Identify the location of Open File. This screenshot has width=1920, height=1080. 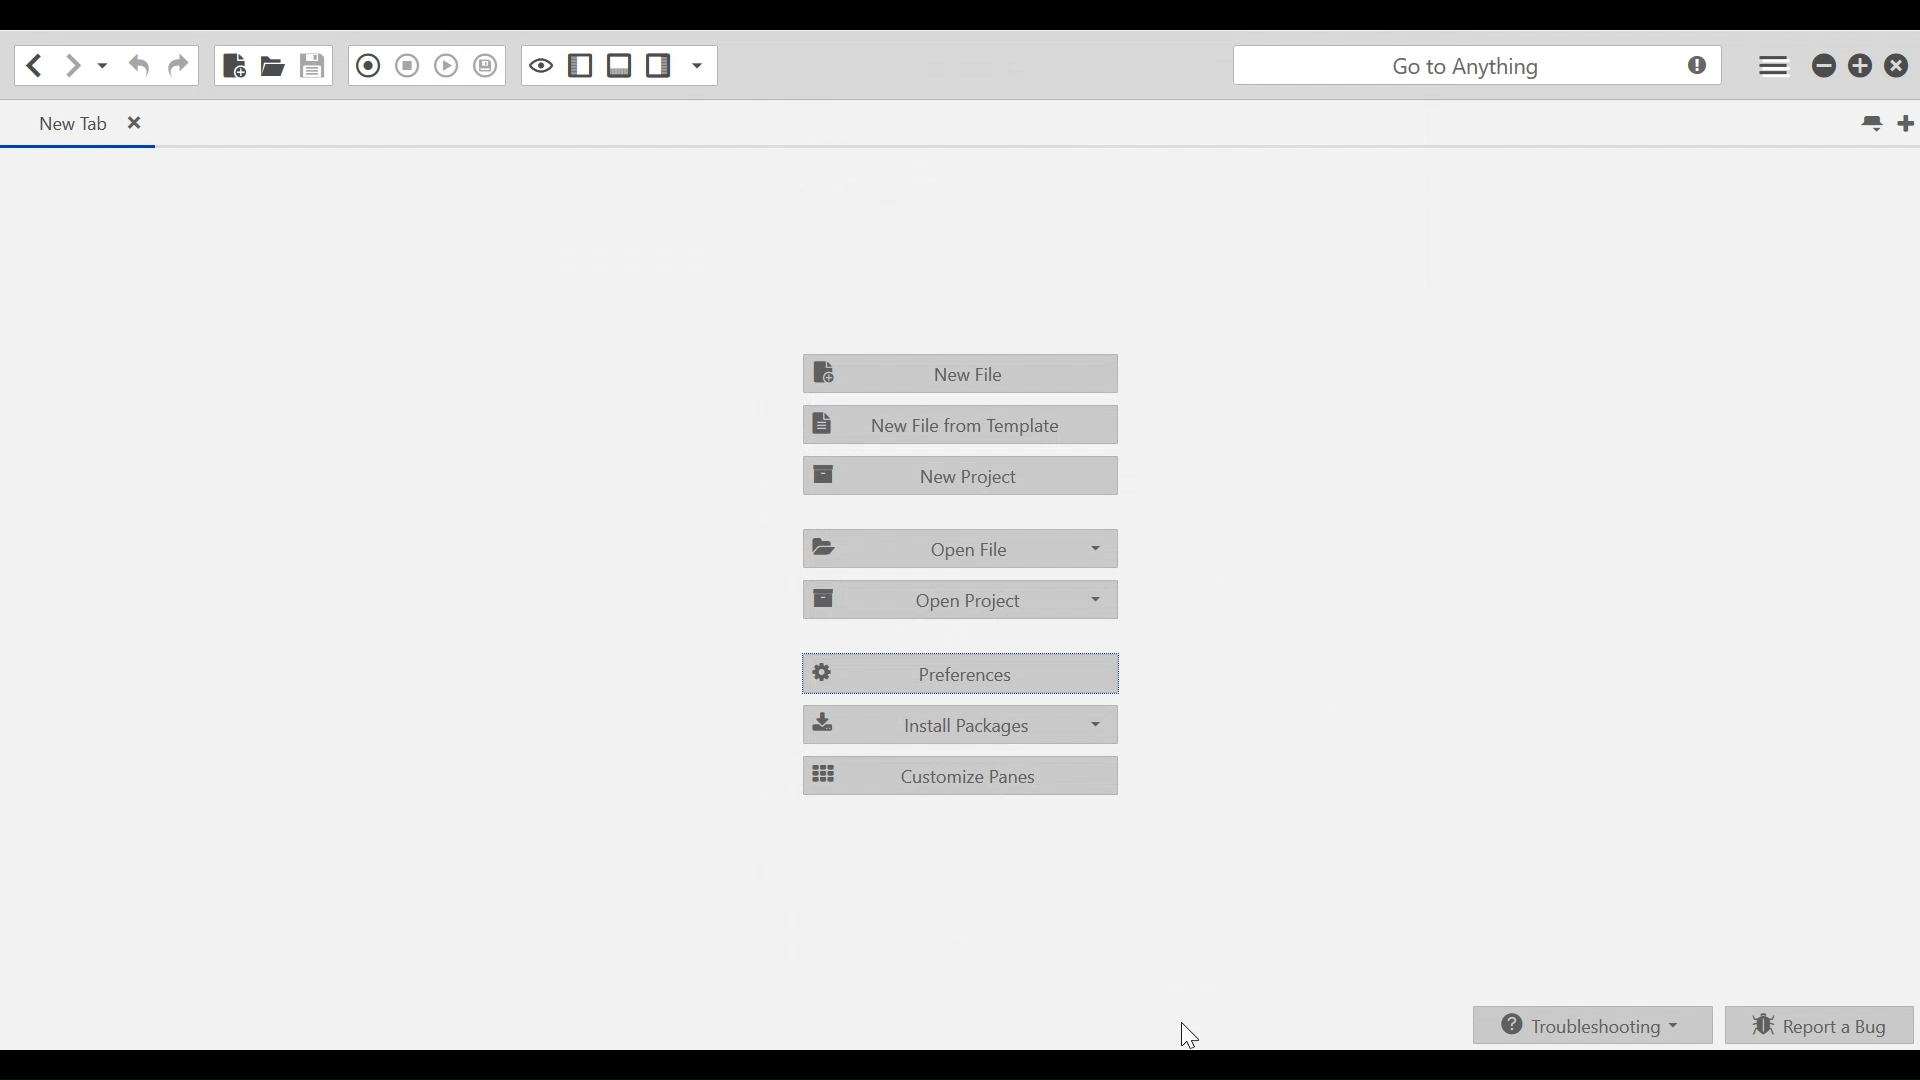
(272, 64).